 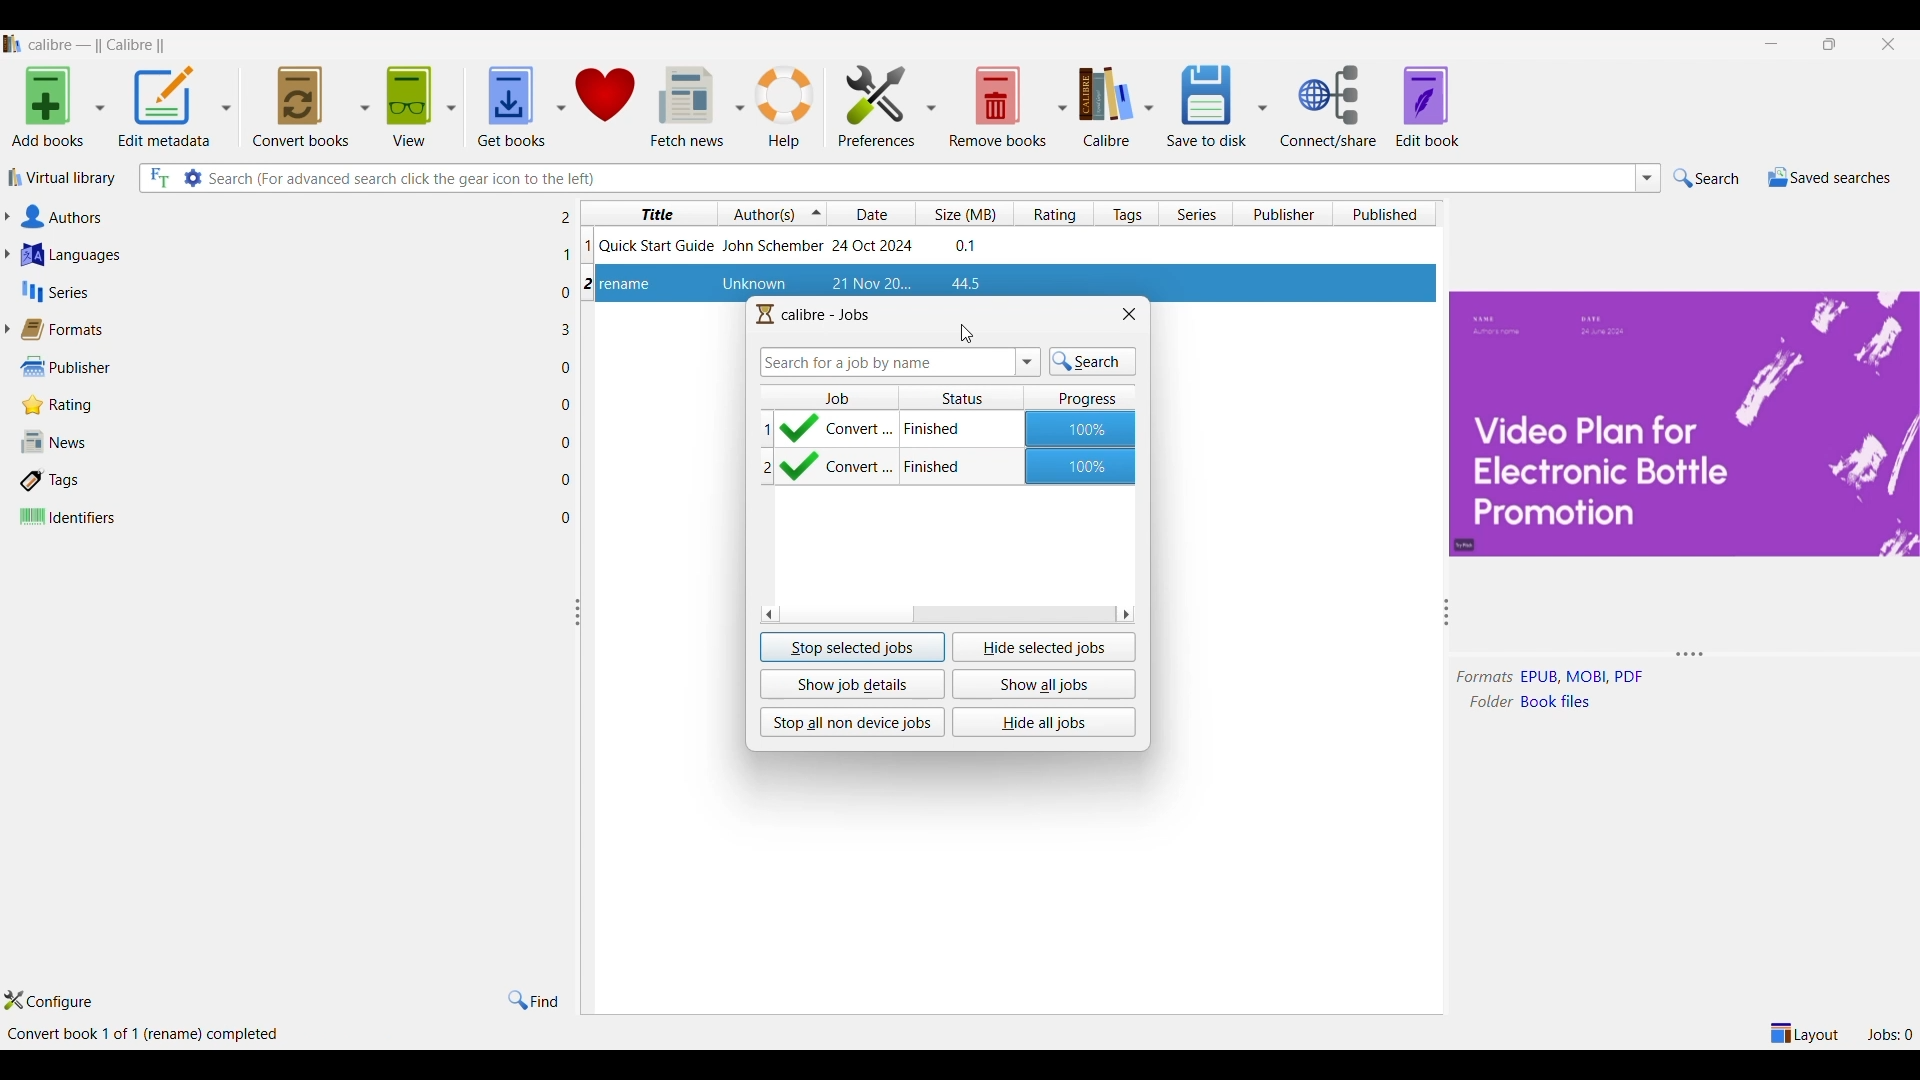 What do you see at coordinates (451, 106) in the screenshot?
I see `View options` at bounding box center [451, 106].